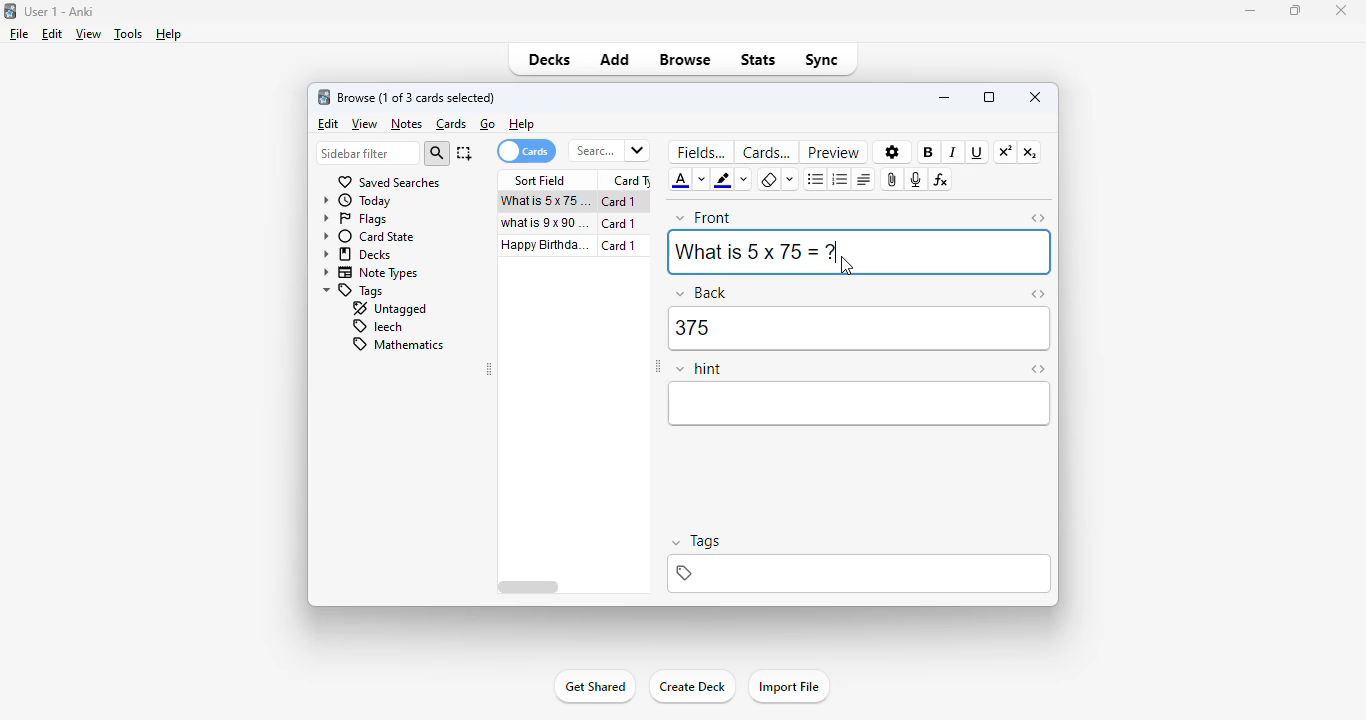 Image resolution: width=1366 pixels, height=720 pixels. Describe the element at coordinates (859, 329) in the screenshot. I see `375` at that location.